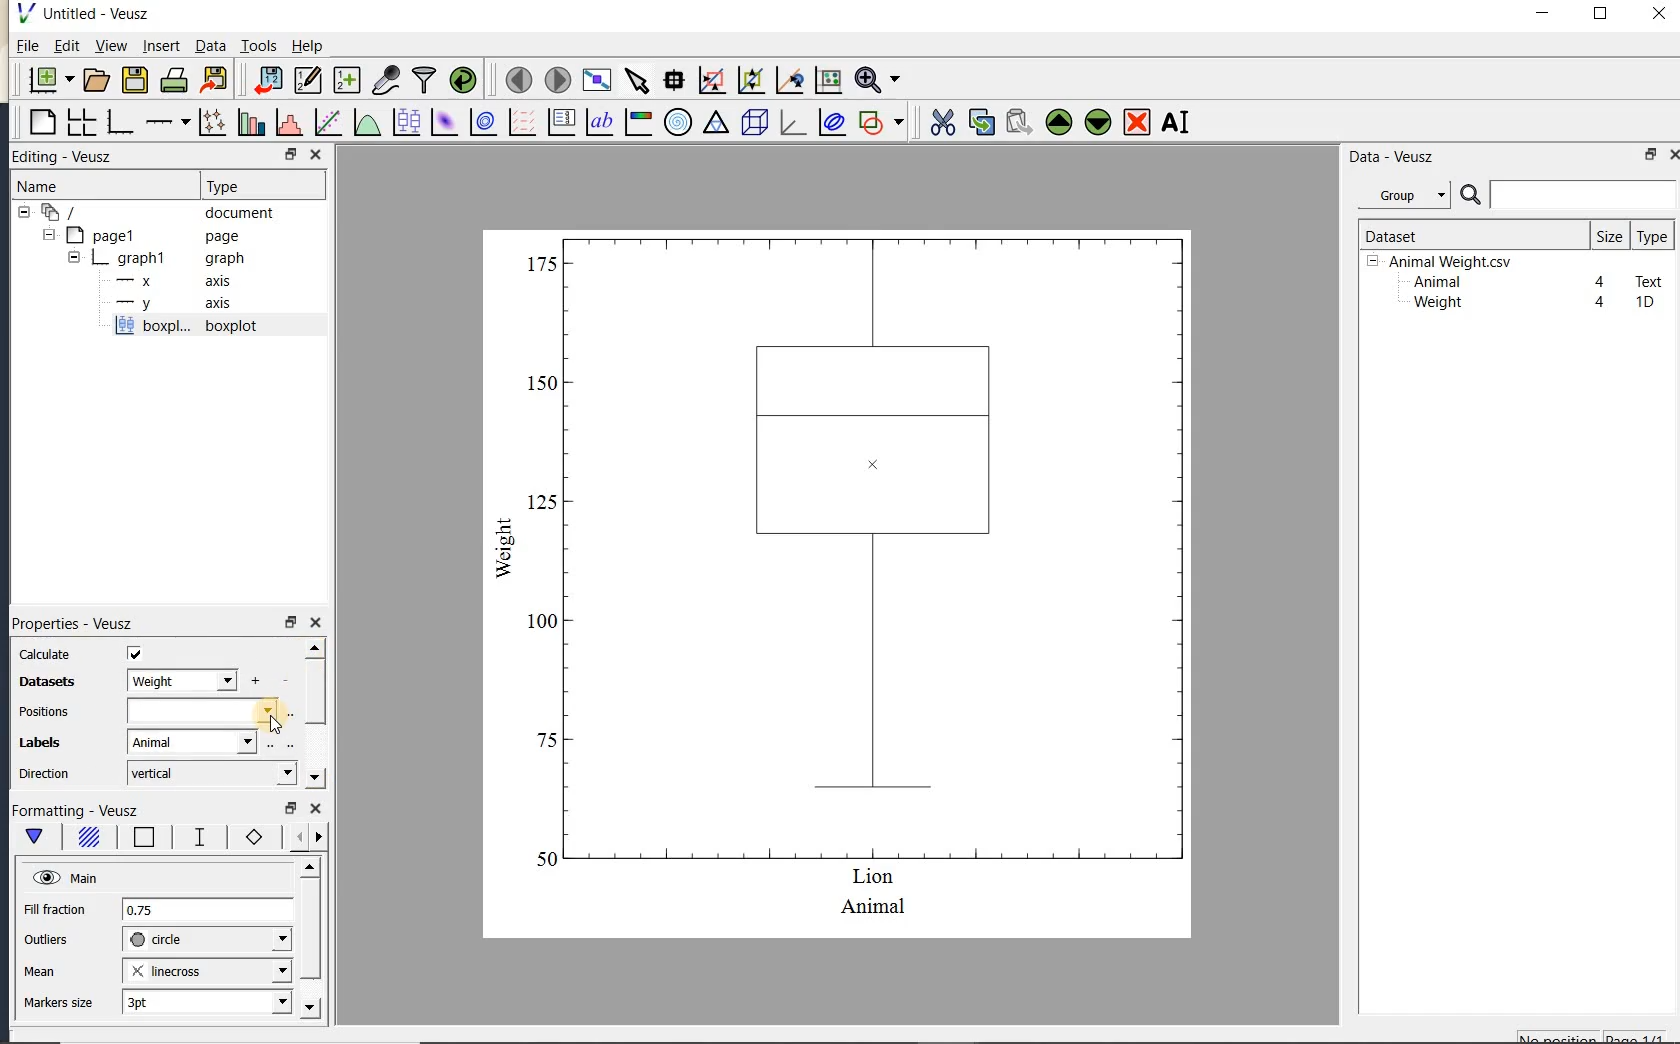 This screenshot has width=1680, height=1044. I want to click on zoom function menus, so click(877, 80).